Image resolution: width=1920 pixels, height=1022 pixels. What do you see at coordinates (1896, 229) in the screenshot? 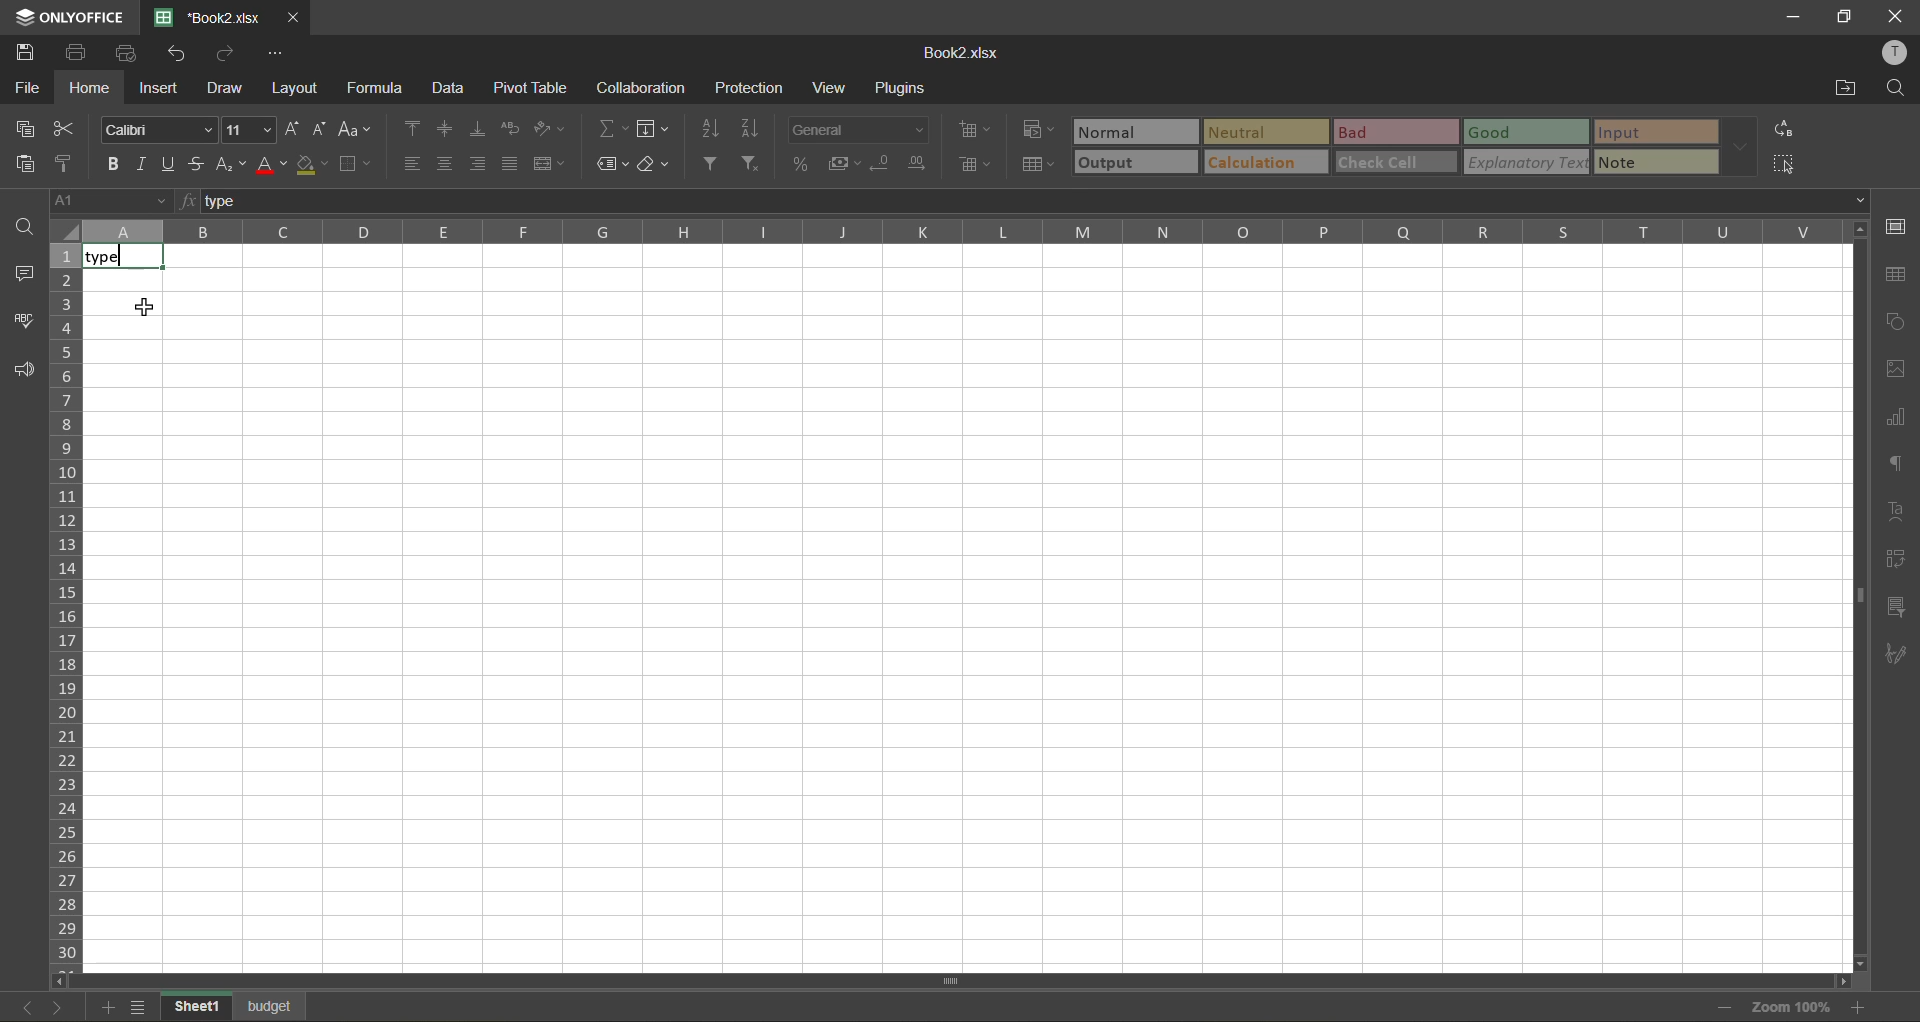
I see `cell settings` at bounding box center [1896, 229].